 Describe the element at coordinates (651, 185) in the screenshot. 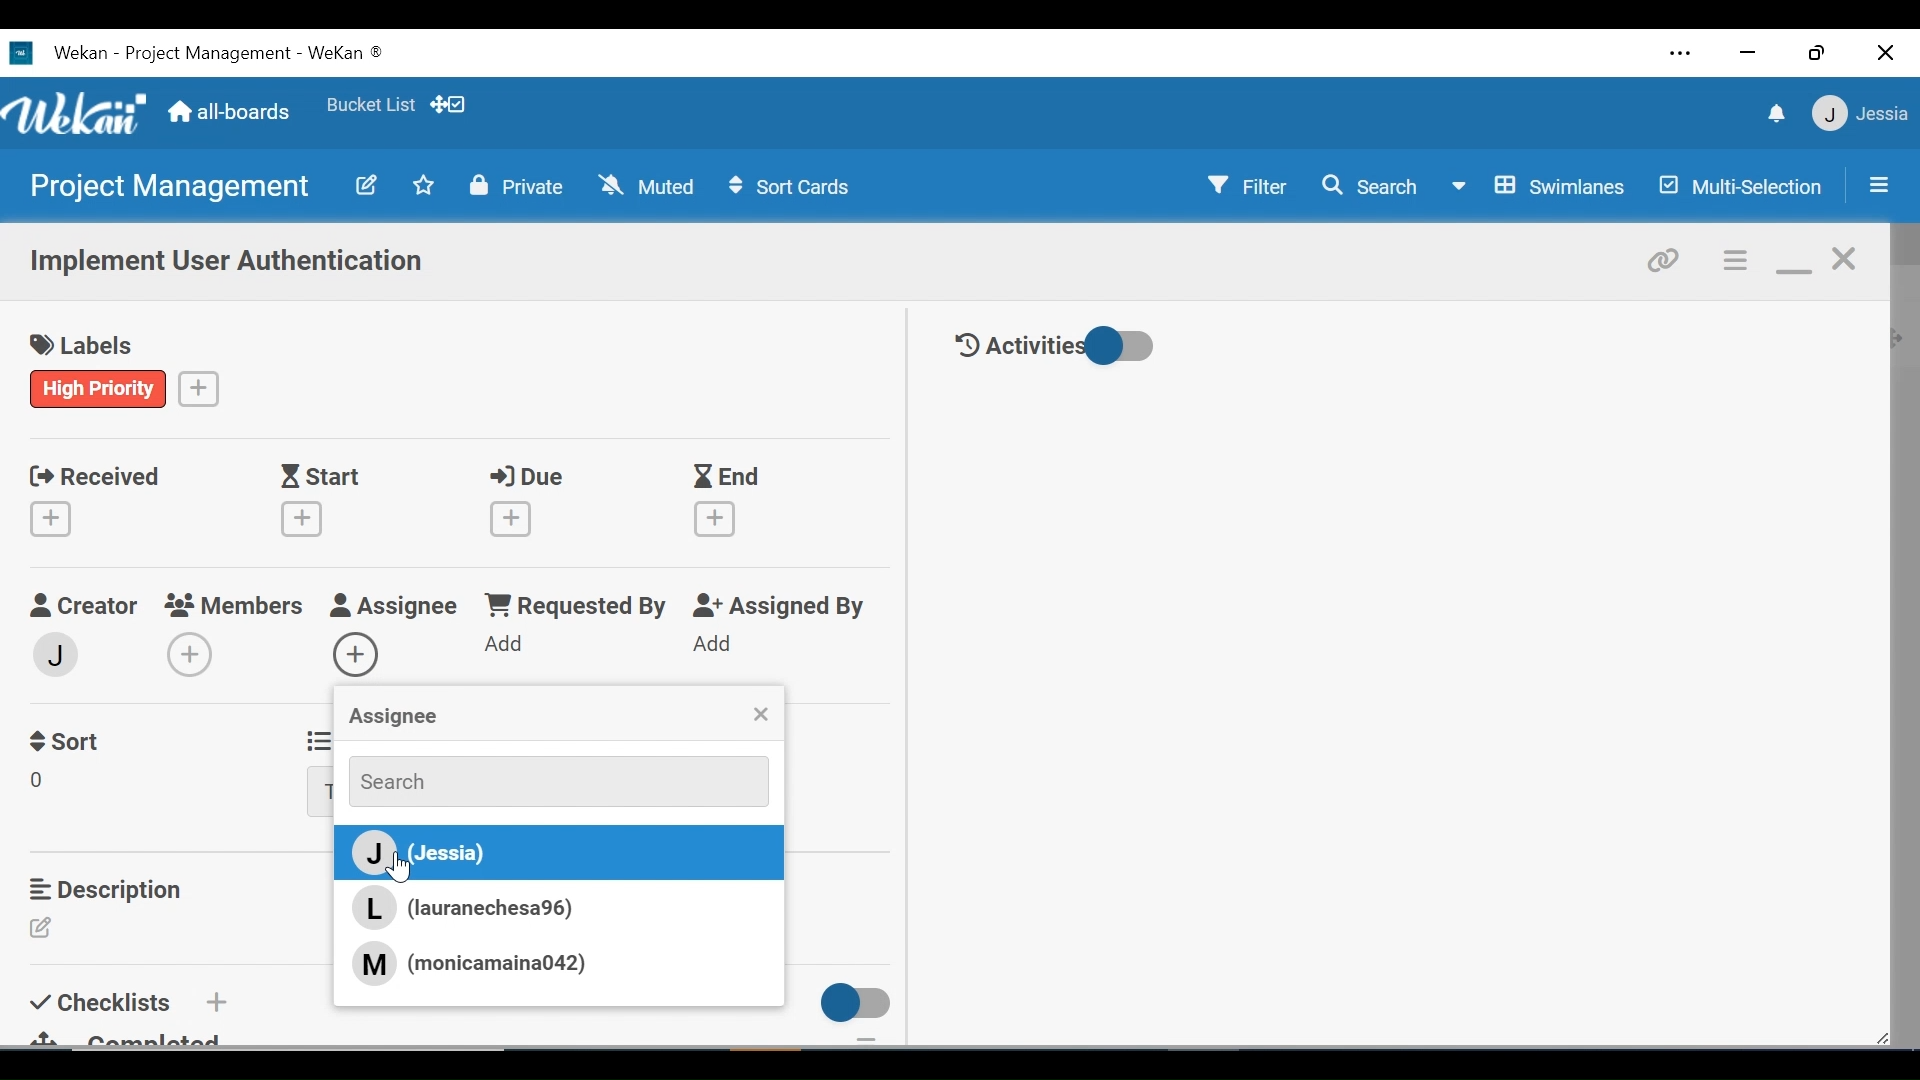

I see `Muted` at that location.